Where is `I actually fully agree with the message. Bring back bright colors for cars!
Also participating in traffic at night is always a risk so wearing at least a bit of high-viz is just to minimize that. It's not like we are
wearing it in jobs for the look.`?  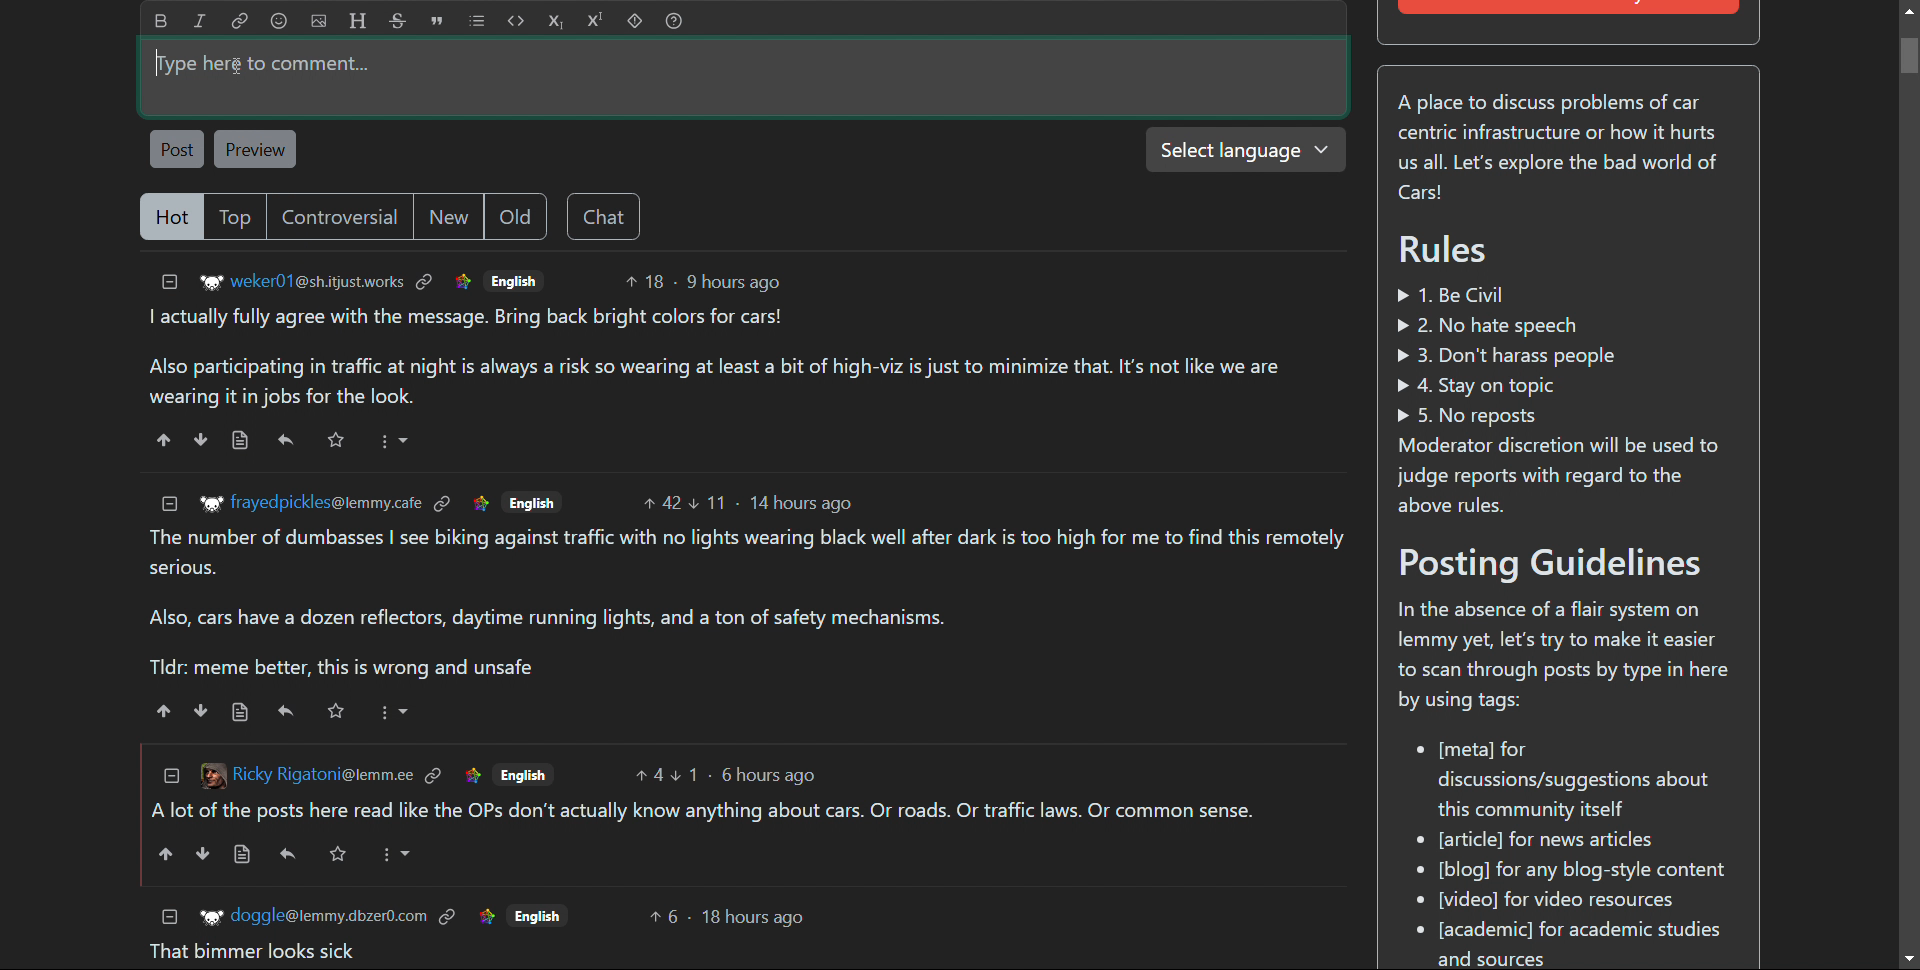
I actually fully agree with the message. Bring back bright colors for cars!
Also participating in traffic at night is always a risk so wearing at least a bit of high-viz is just to minimize that. It's not like we are
wearing it in jobs for the look. is located at coordinates (709, 358).